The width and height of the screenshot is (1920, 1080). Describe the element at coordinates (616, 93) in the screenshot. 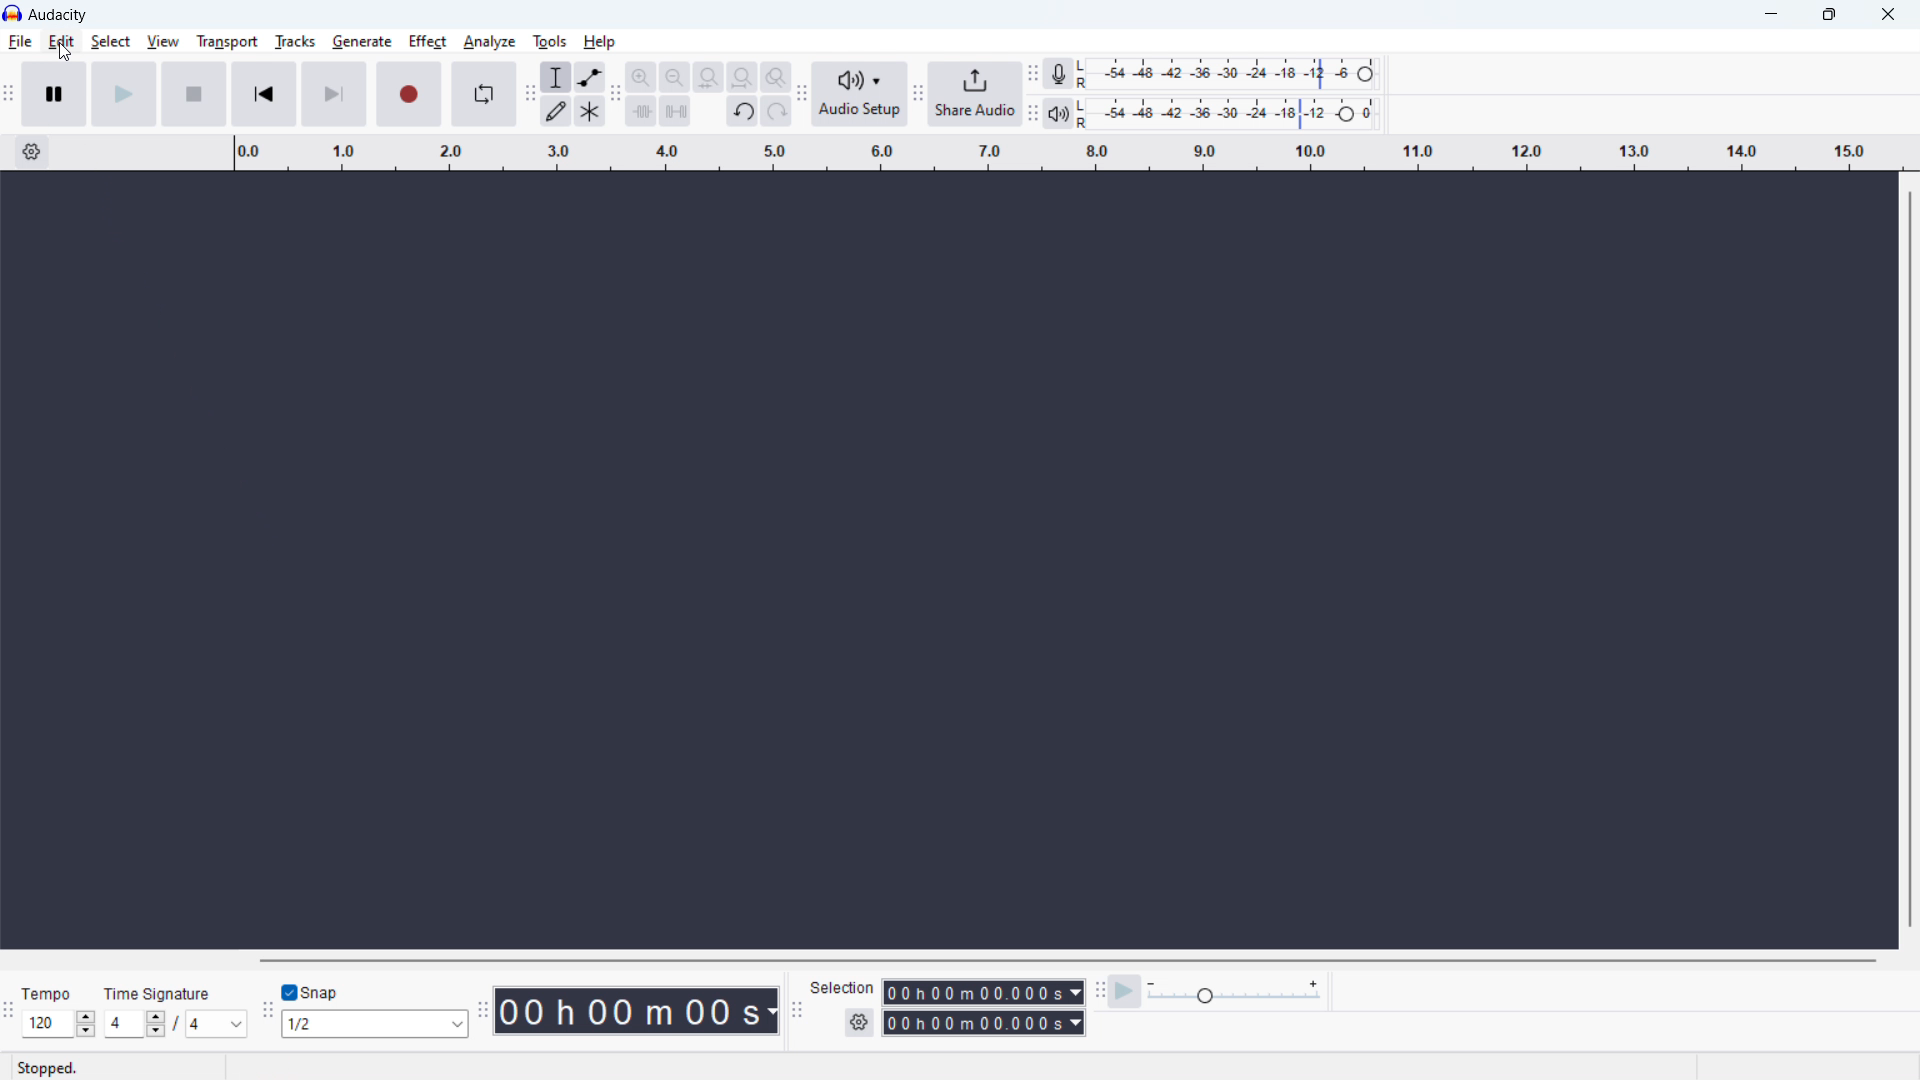

I see `Enable movment of edit toolbar` at that location.